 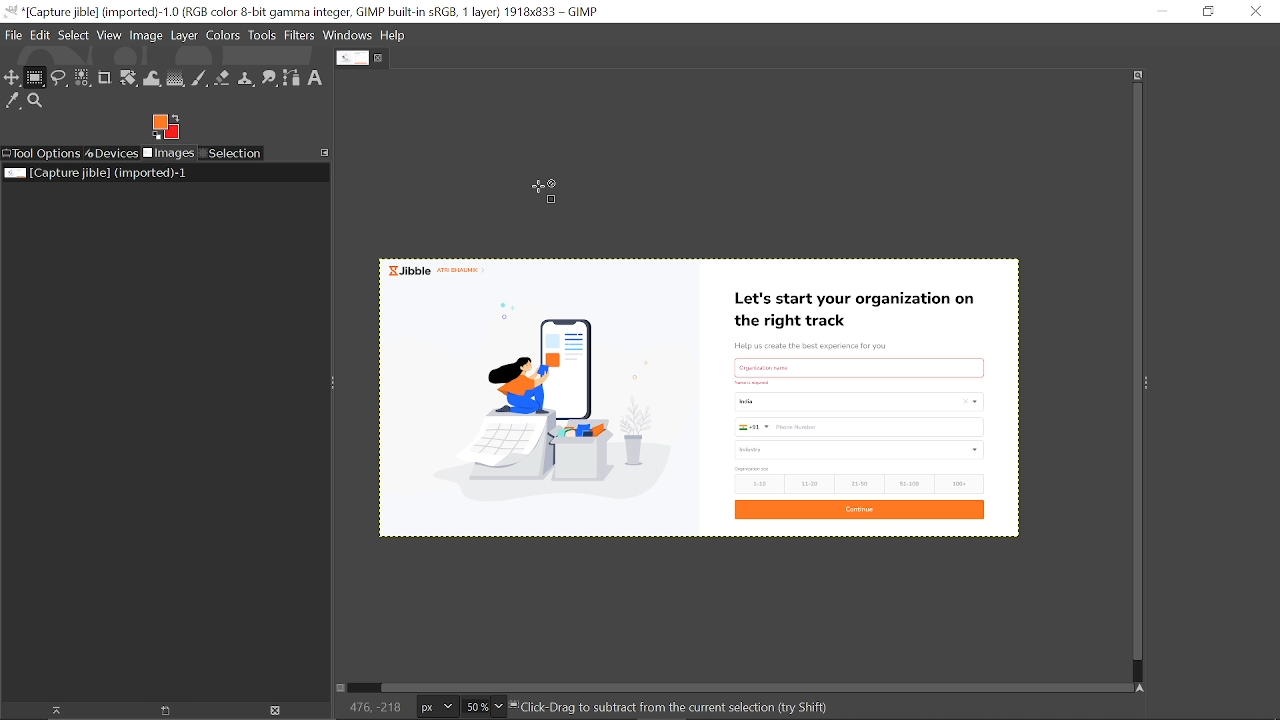 What do you see at coordinates (695, 709) in the screenshot?
I see `Click-Drag to create current selection (try(Shift,Ctrl,Alt)` at bounding box center [695, 709].